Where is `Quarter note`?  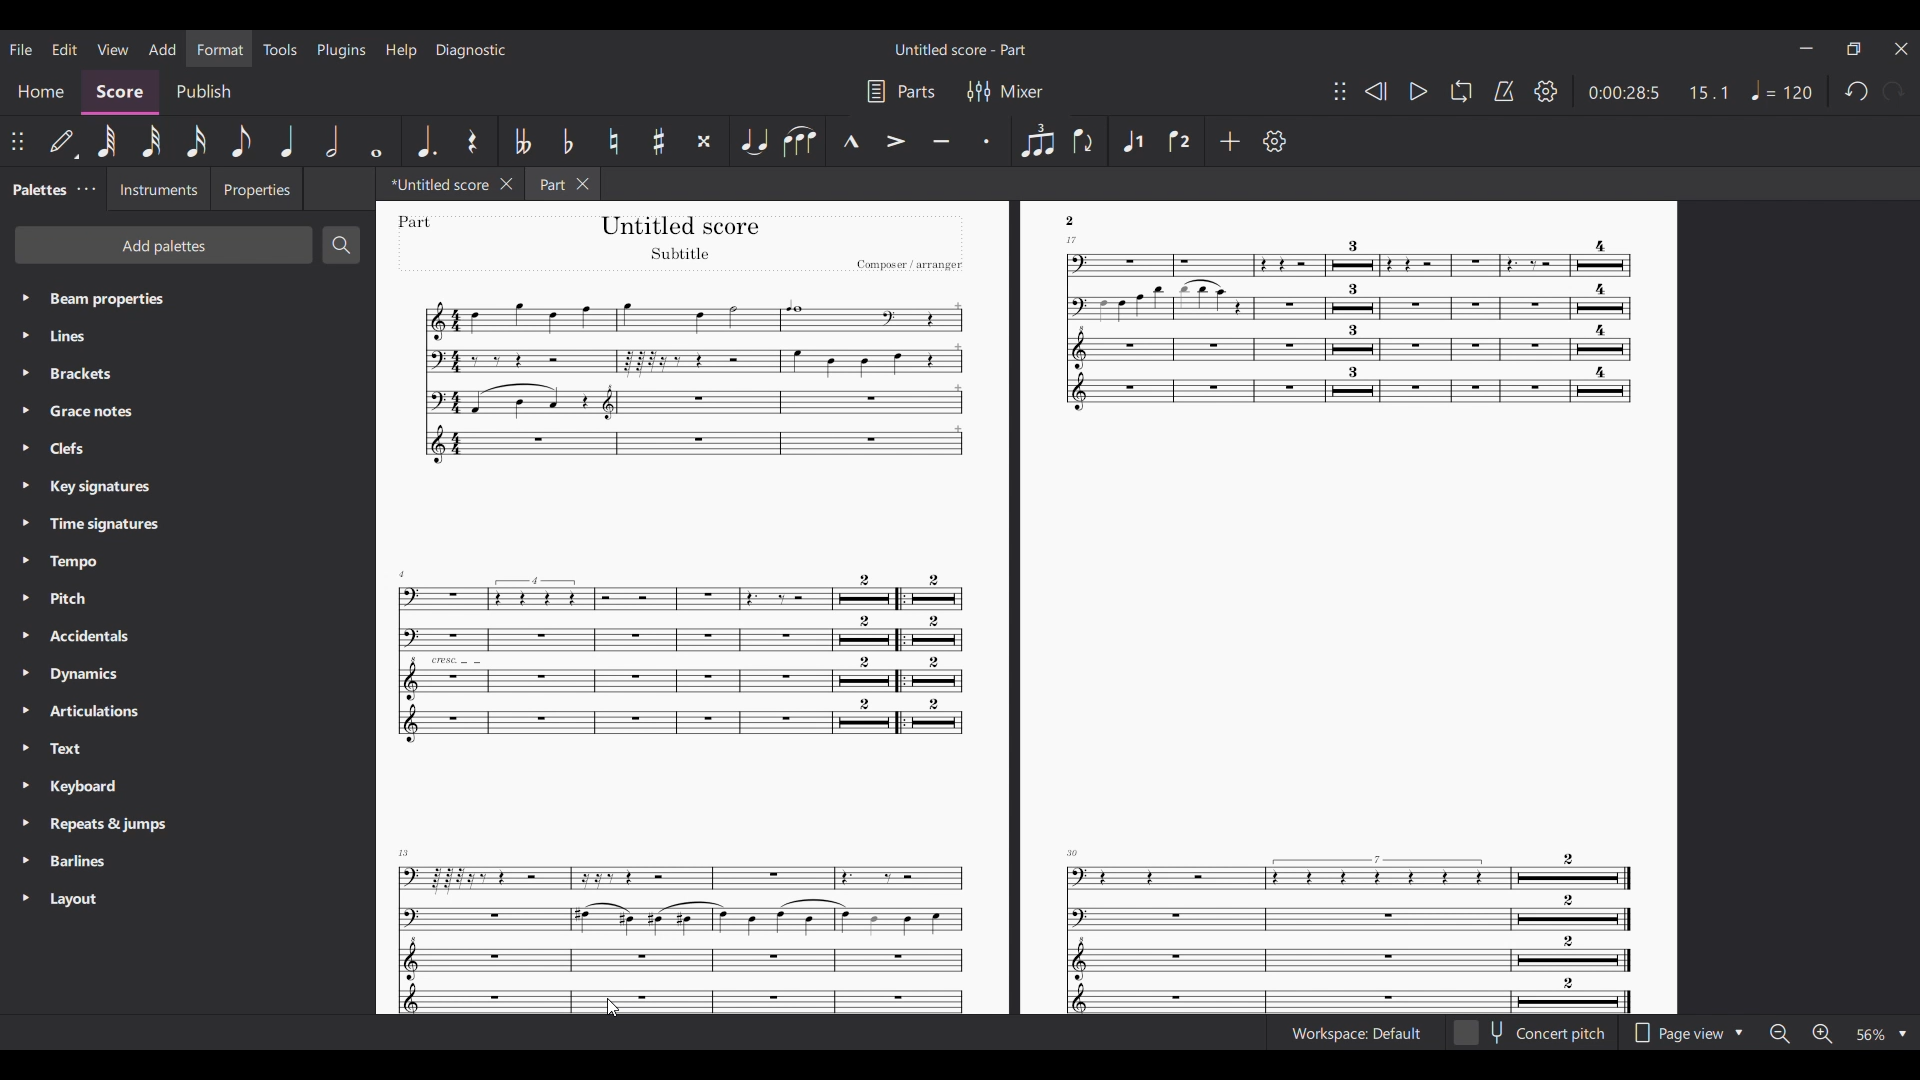 Quarter note is located at coordinates (288, 140).